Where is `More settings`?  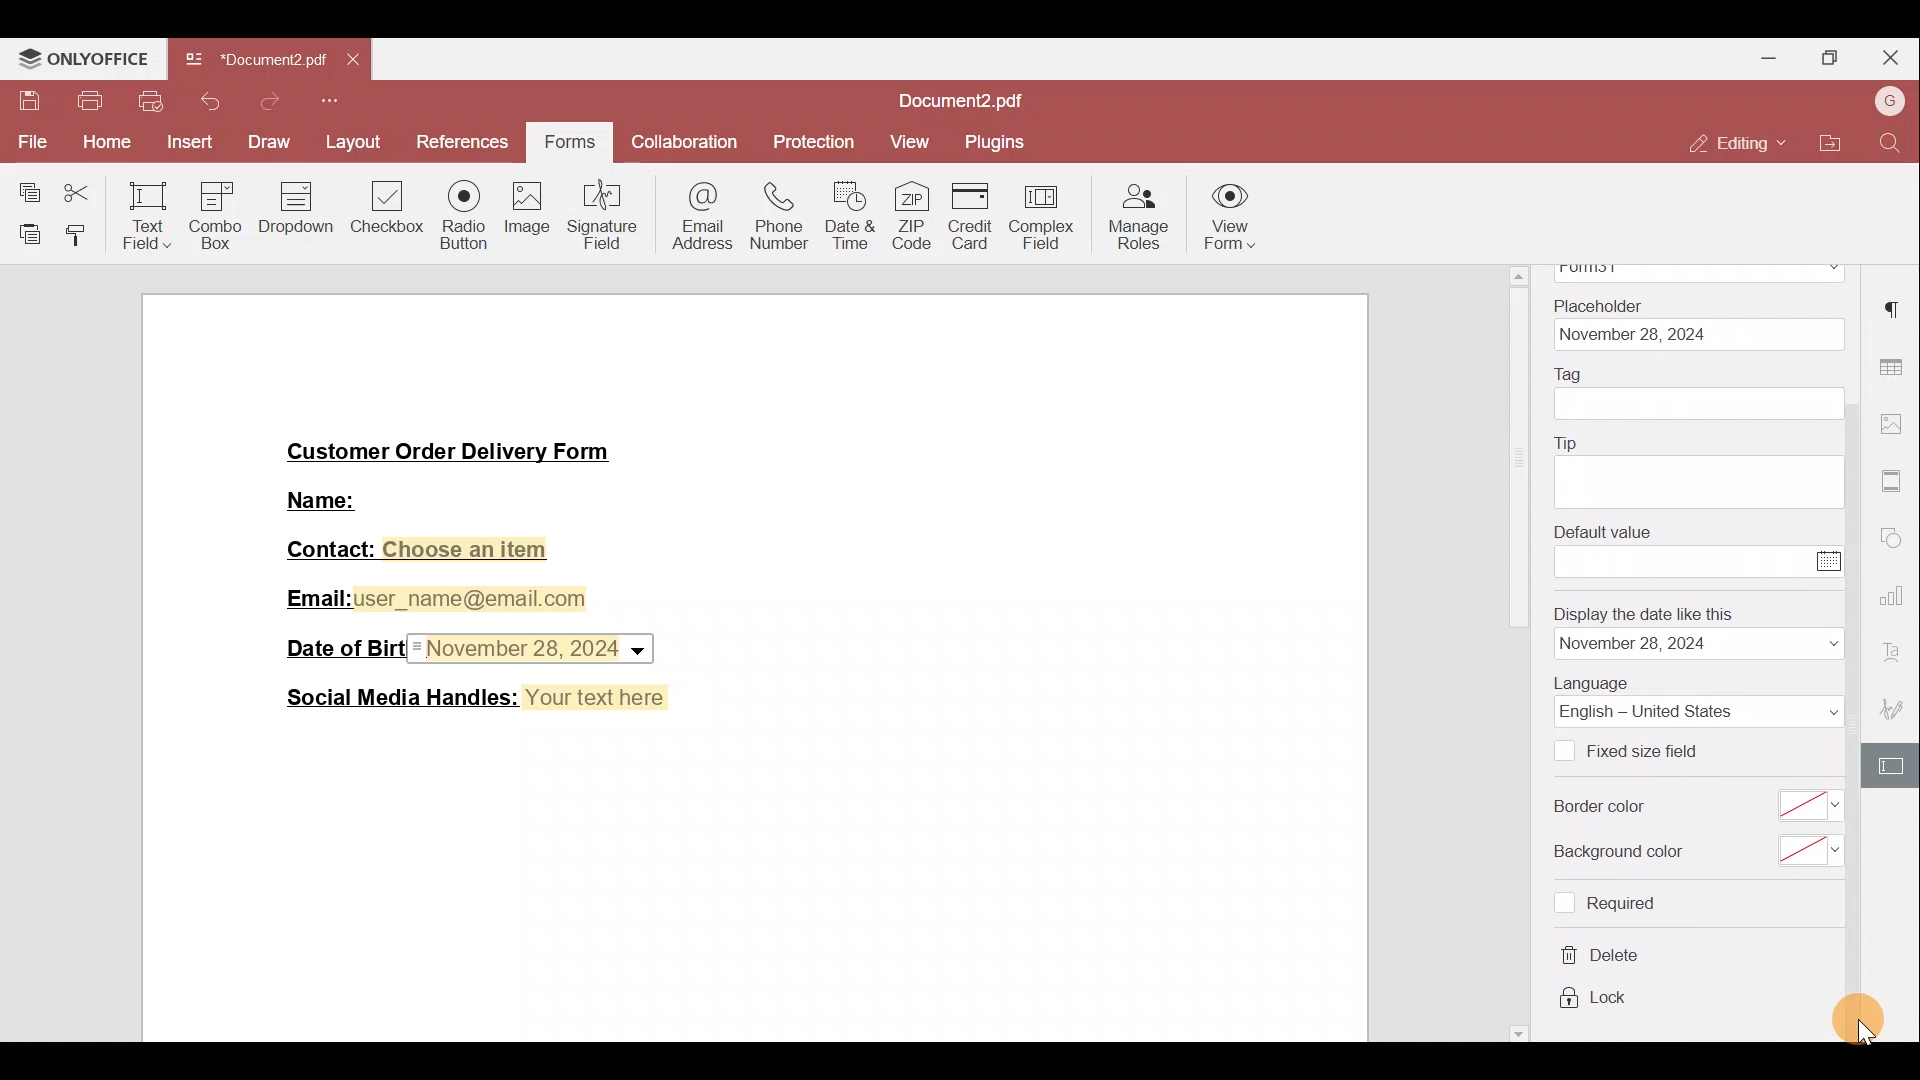 More settings is located at coordinates (1894, 481).